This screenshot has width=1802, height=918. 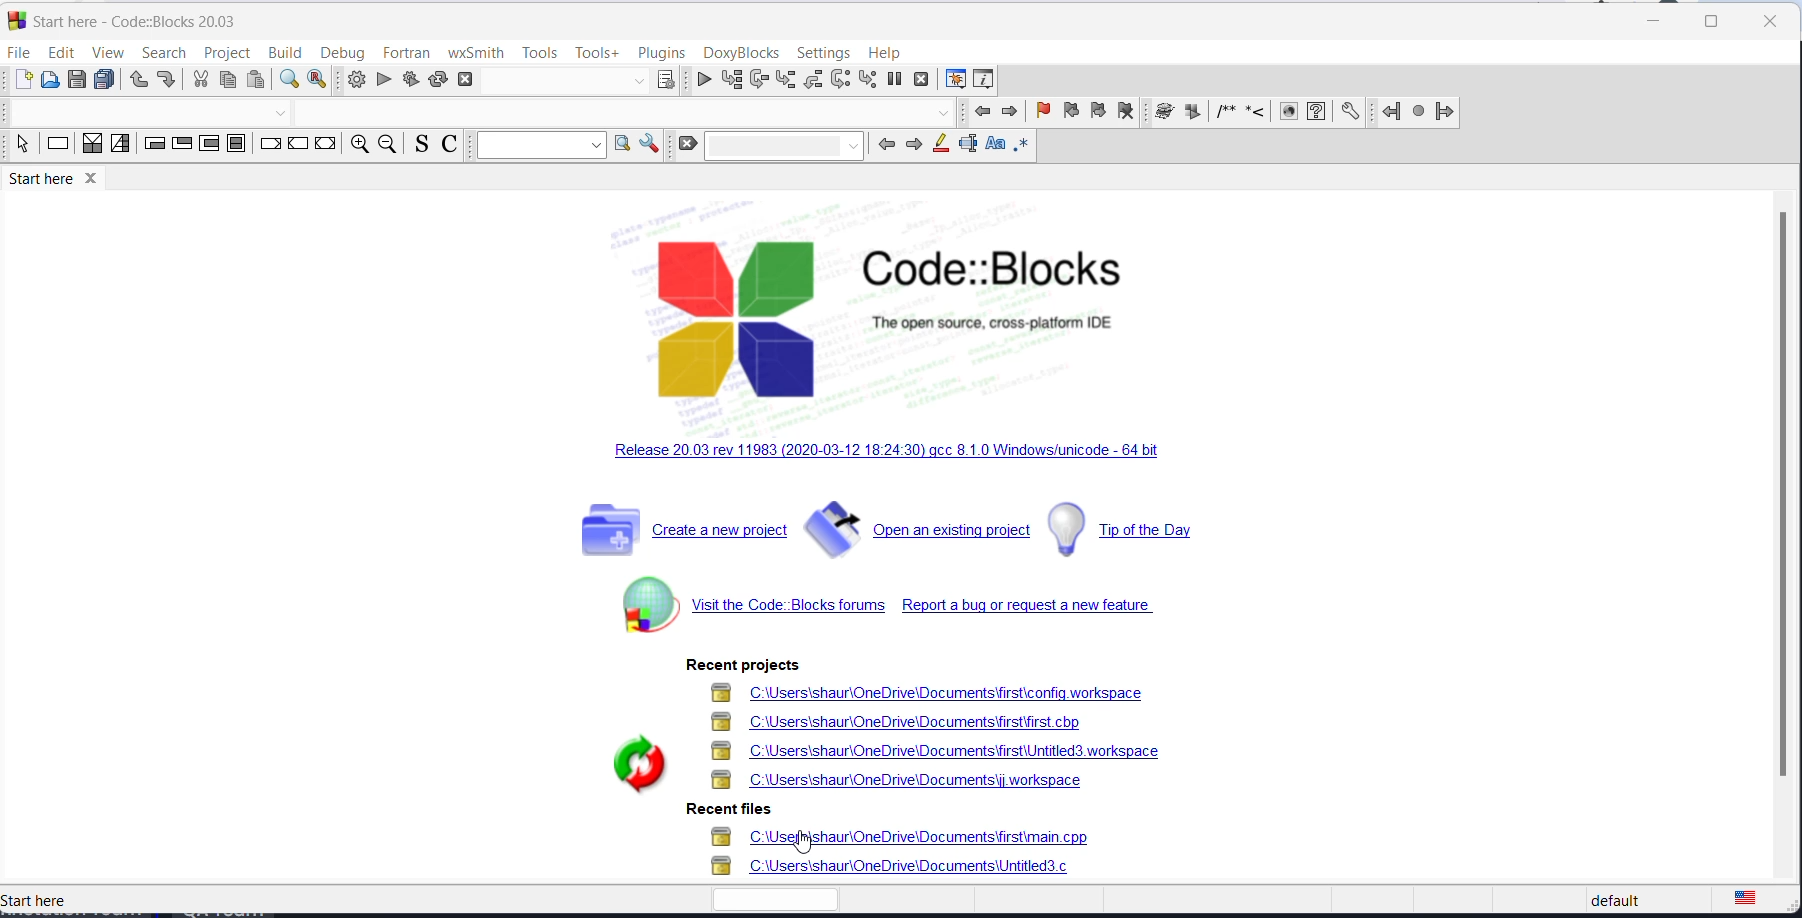 What do you see at coordinates (237, 144) in the screenshot?
I see `block instruction` at bounding box center [237, 144].